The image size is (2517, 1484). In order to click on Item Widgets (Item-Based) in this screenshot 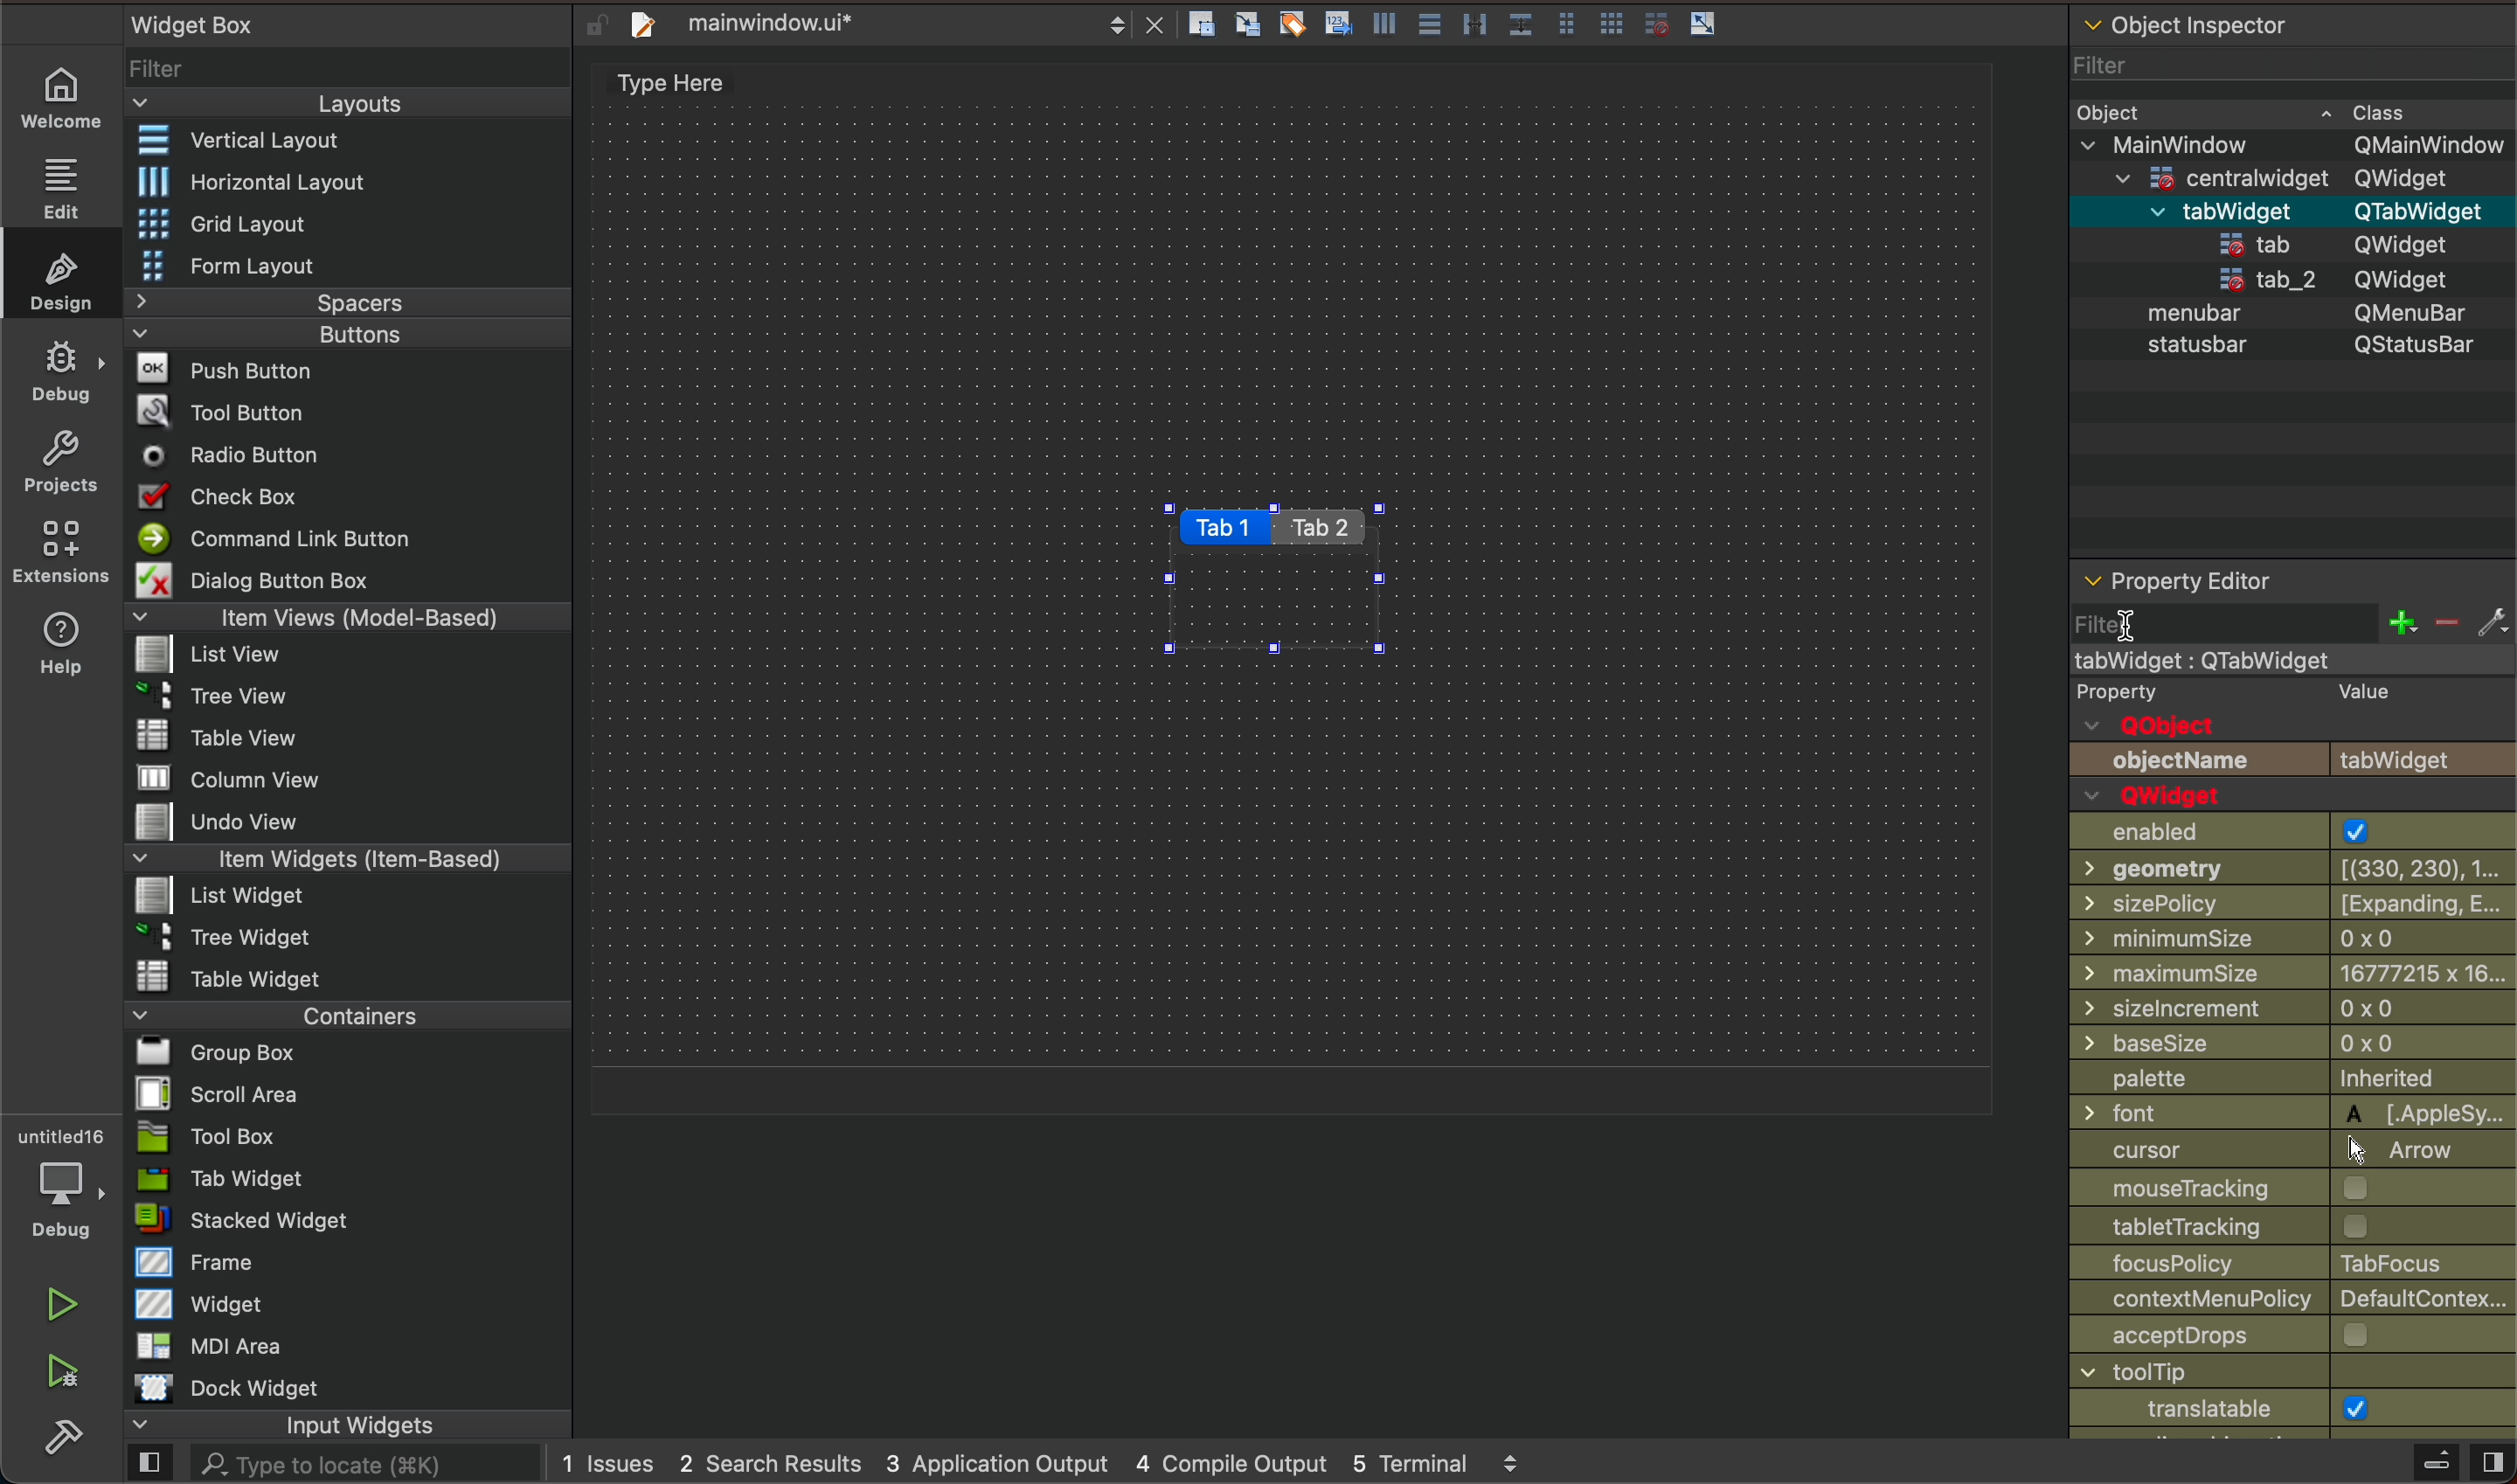, I will do `click(350, 859)`.